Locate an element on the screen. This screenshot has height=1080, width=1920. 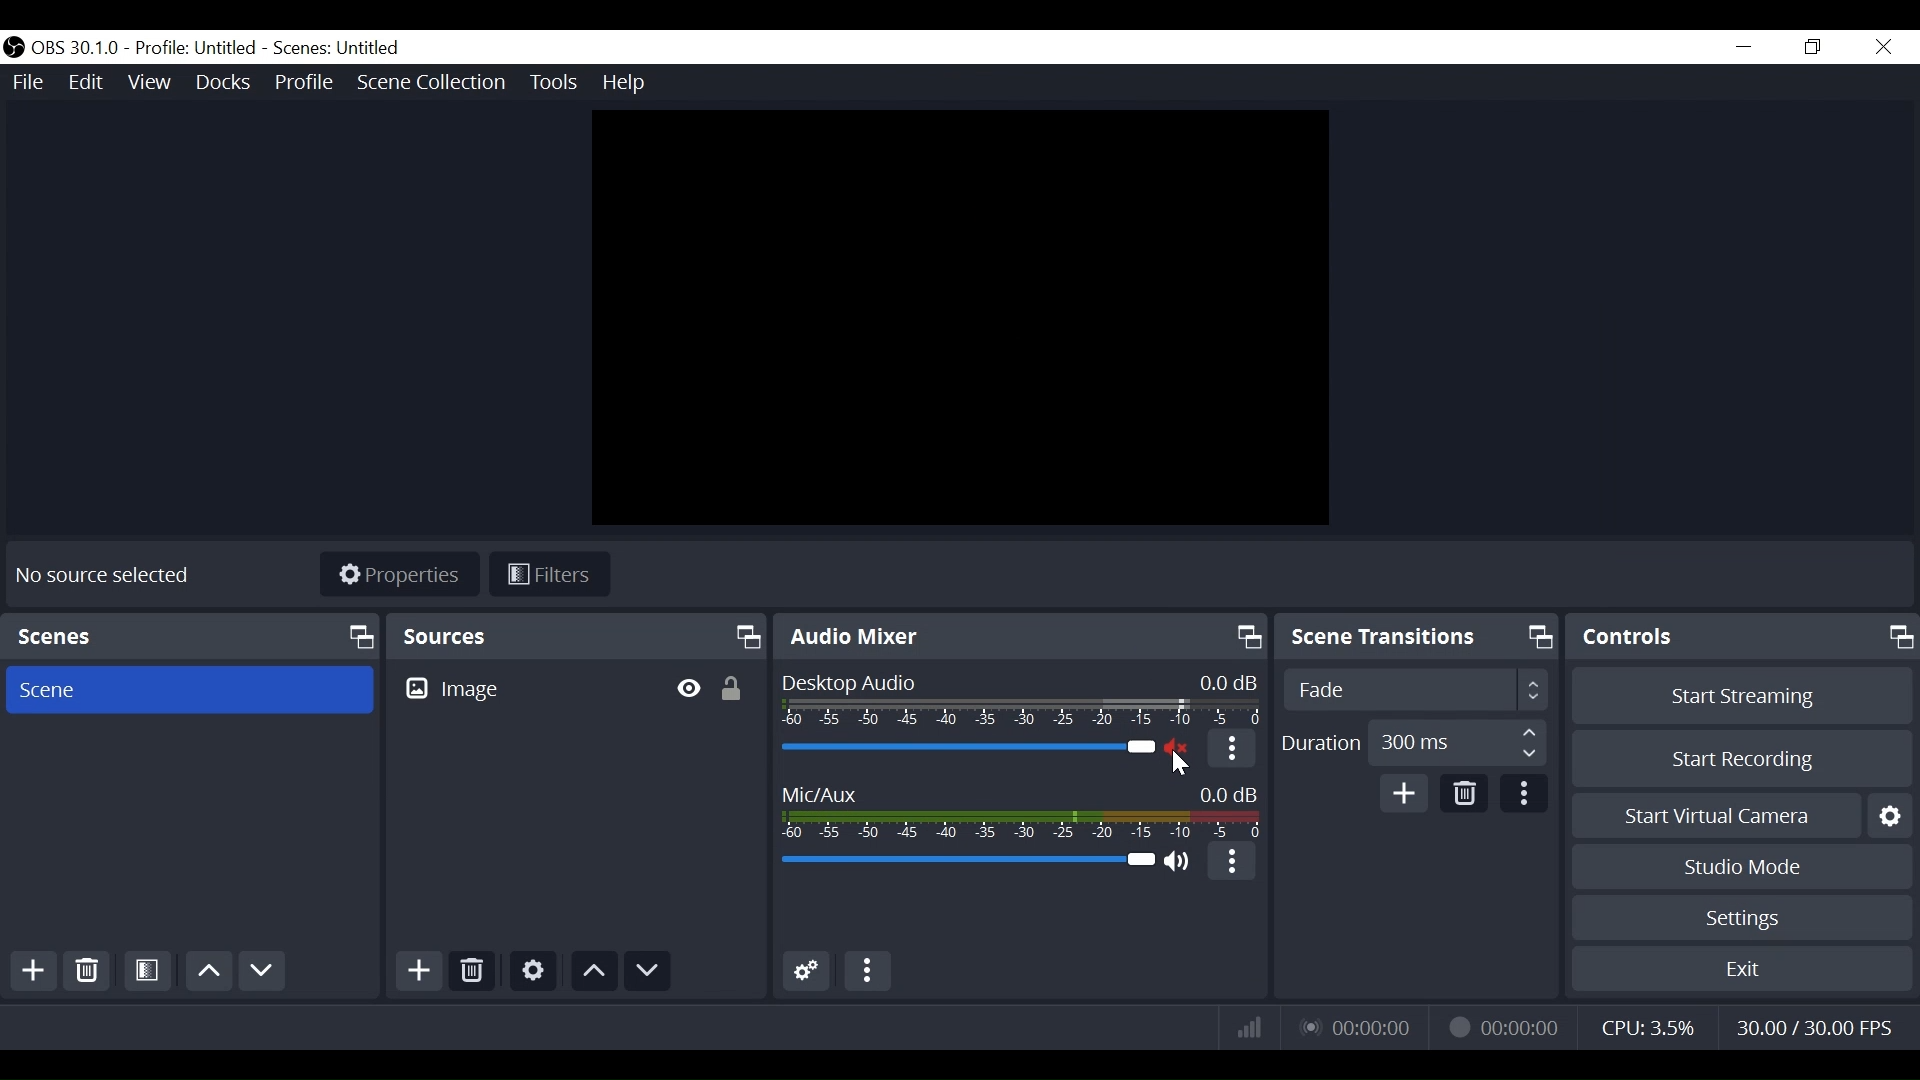
View is located at coordinates (153, 84).